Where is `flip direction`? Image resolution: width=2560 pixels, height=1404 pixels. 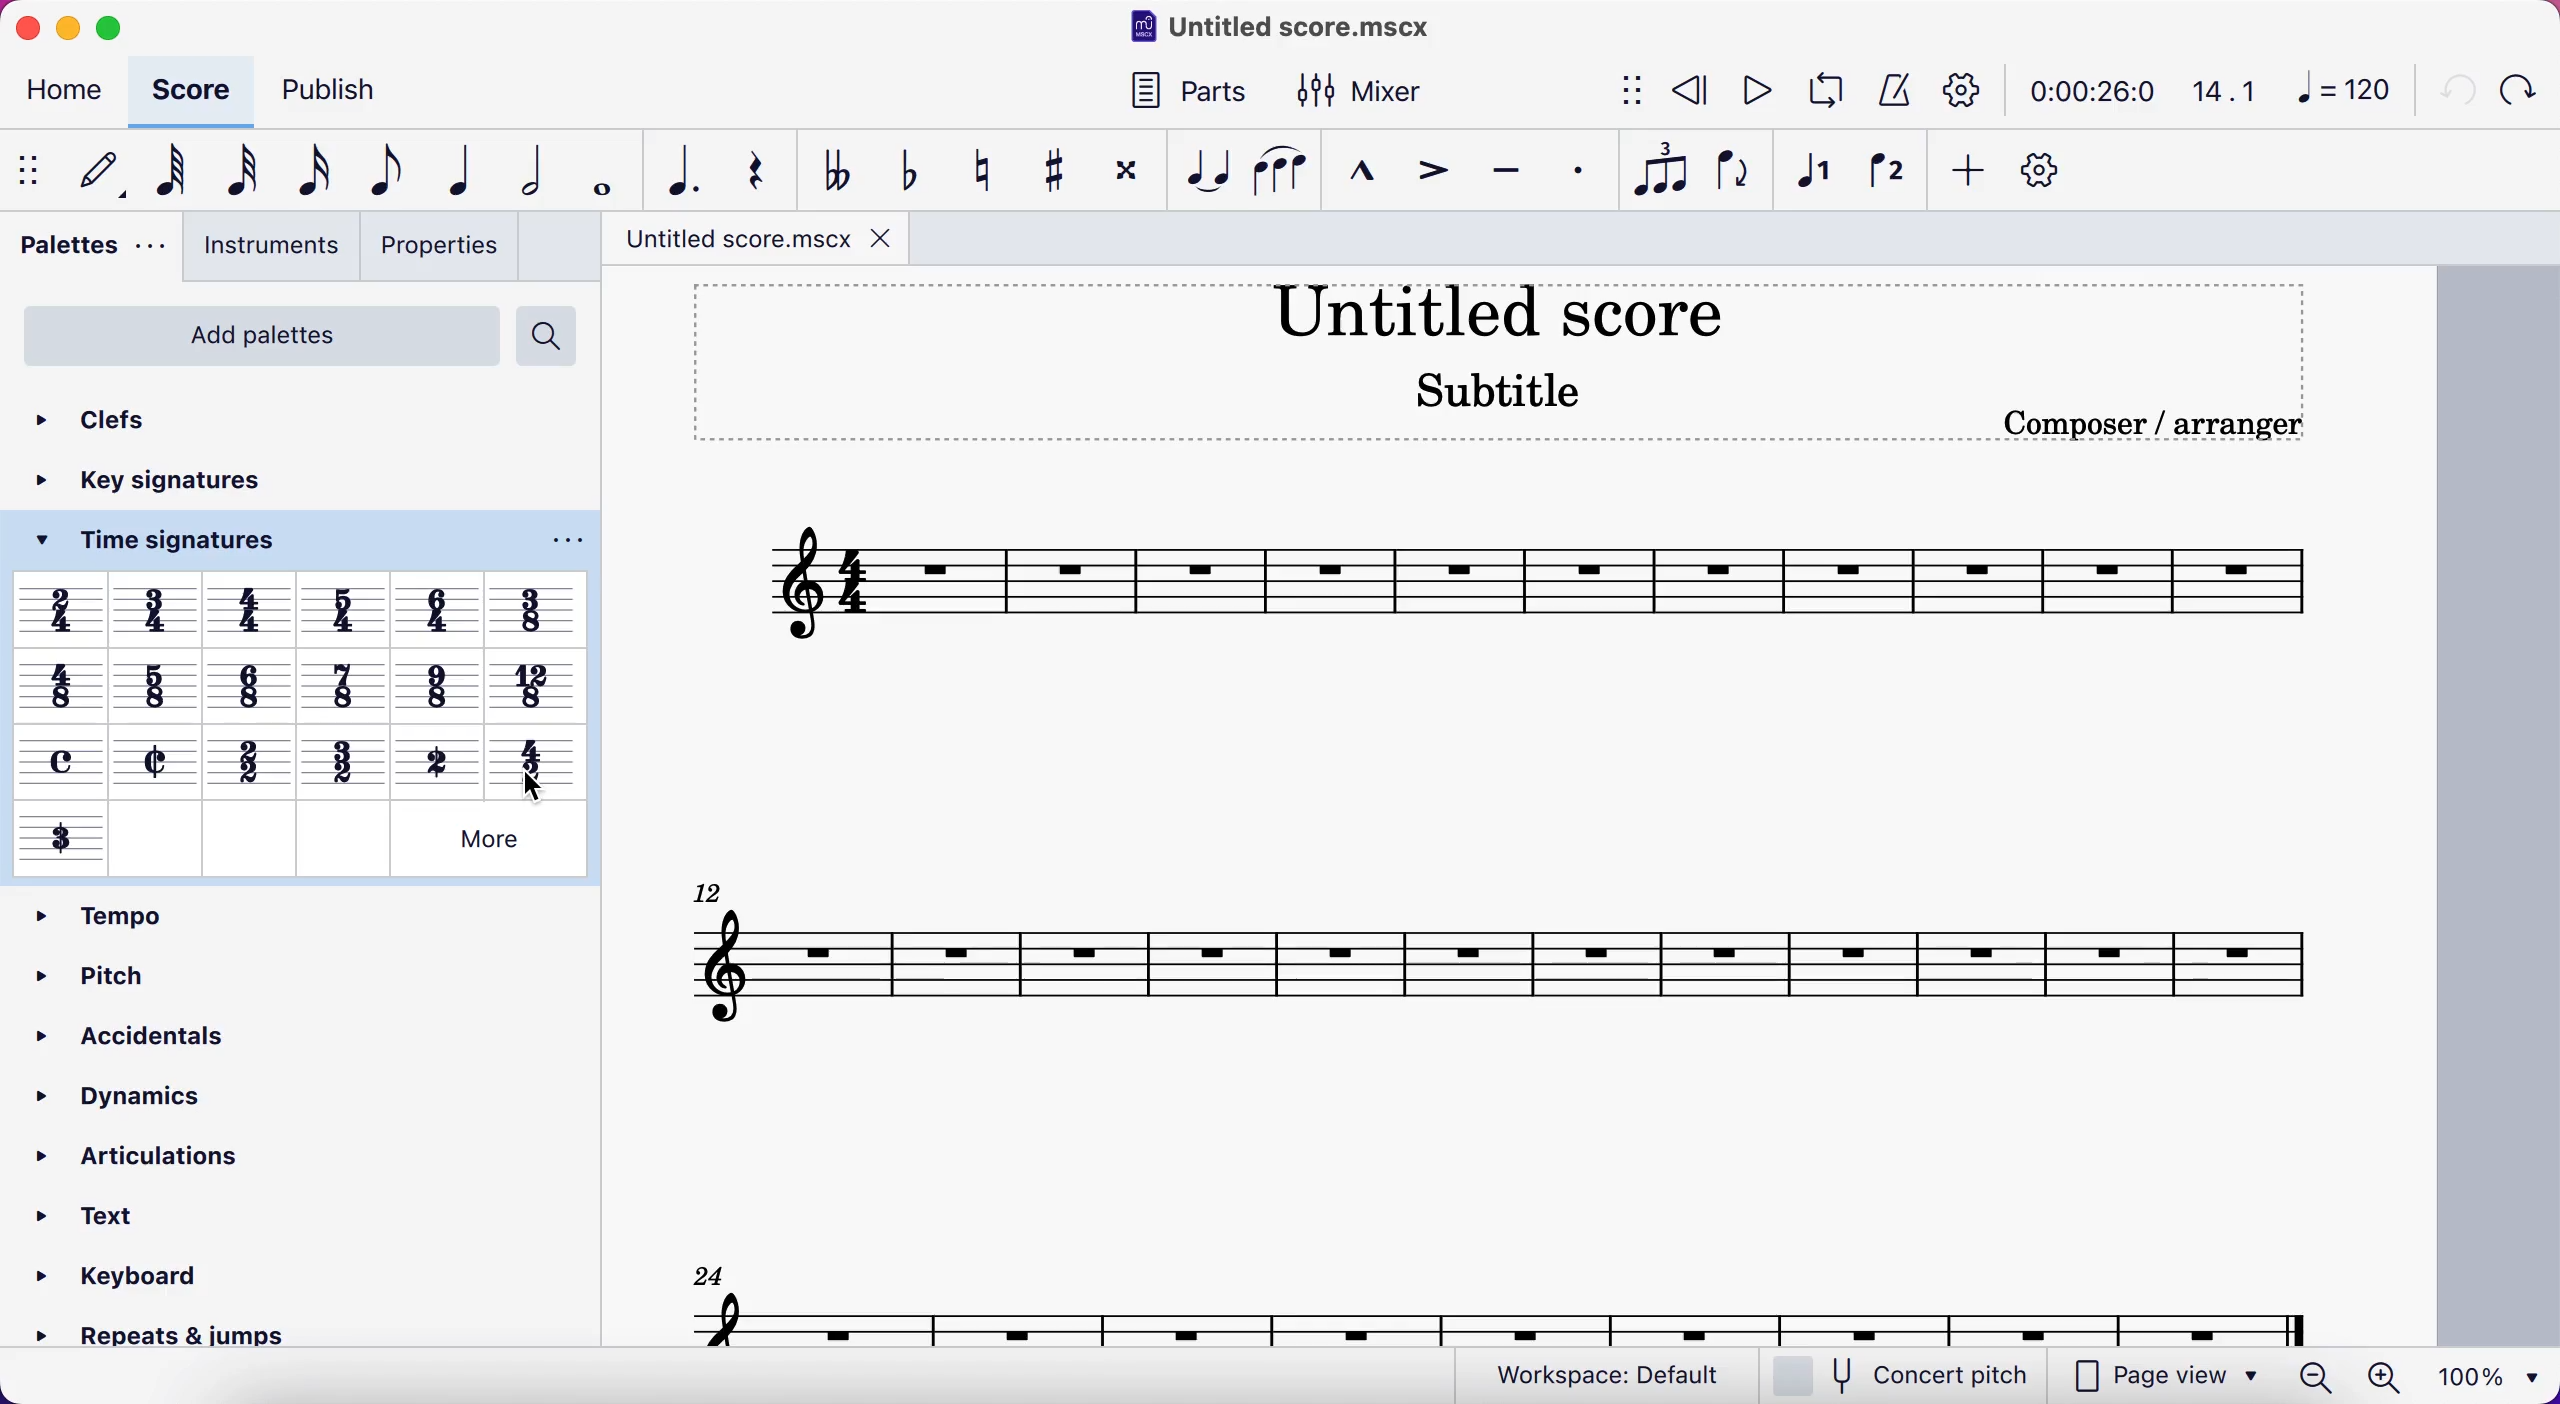 flip direction is located at coordinates (1731, 170).